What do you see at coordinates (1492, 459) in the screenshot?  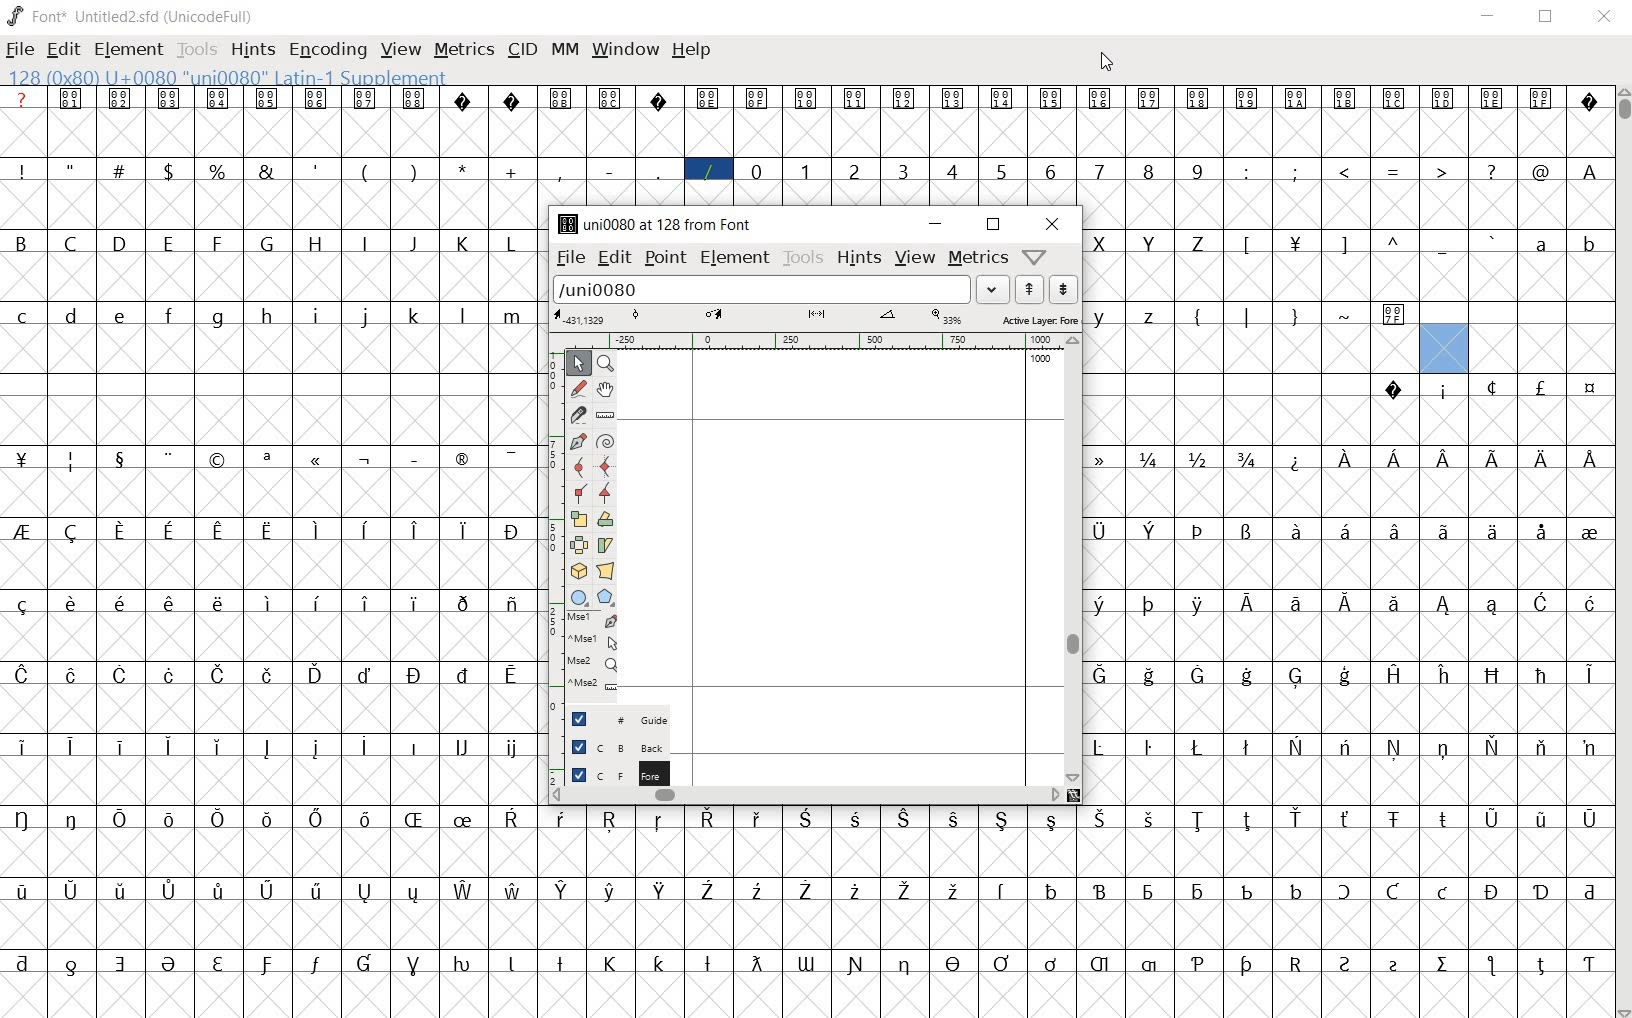 I see `glyph` at bounding box center [1492, 459].